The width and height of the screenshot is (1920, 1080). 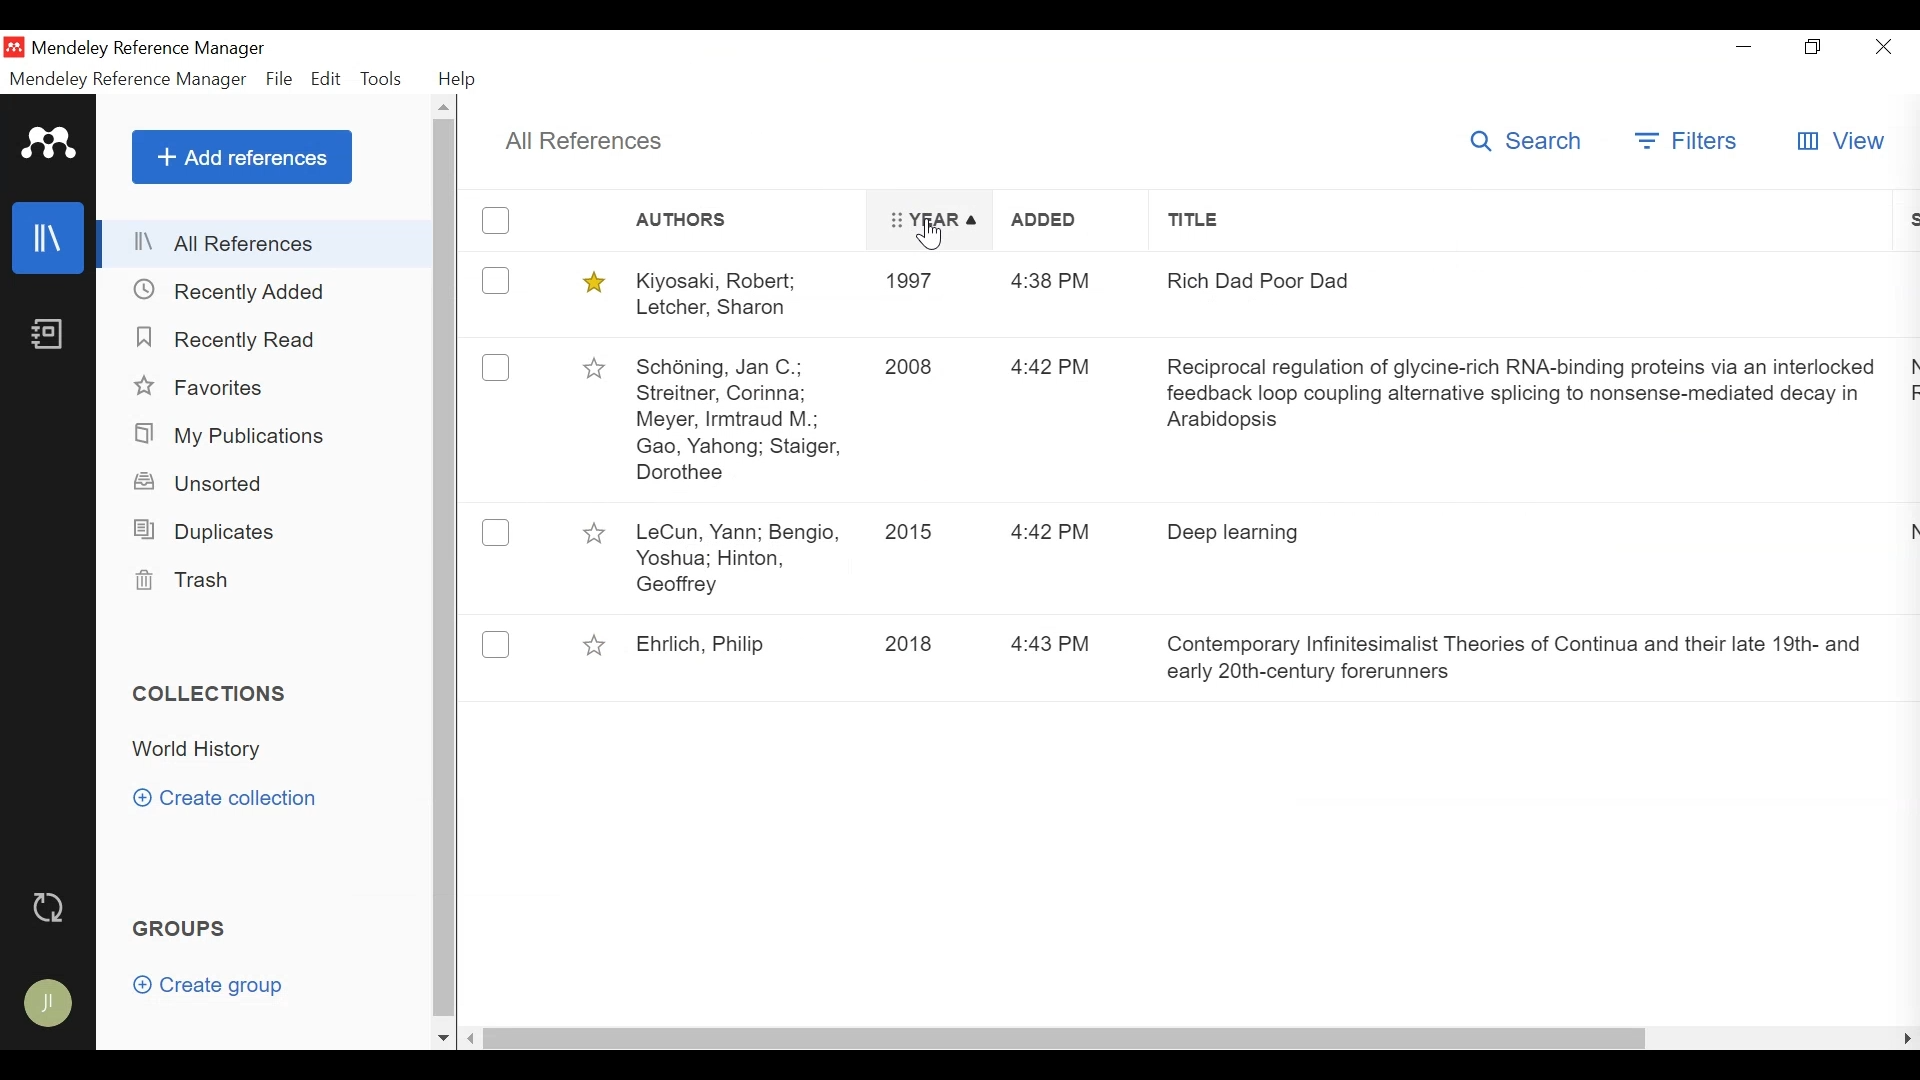 I want to click on Year, so click(x=929, y=222).